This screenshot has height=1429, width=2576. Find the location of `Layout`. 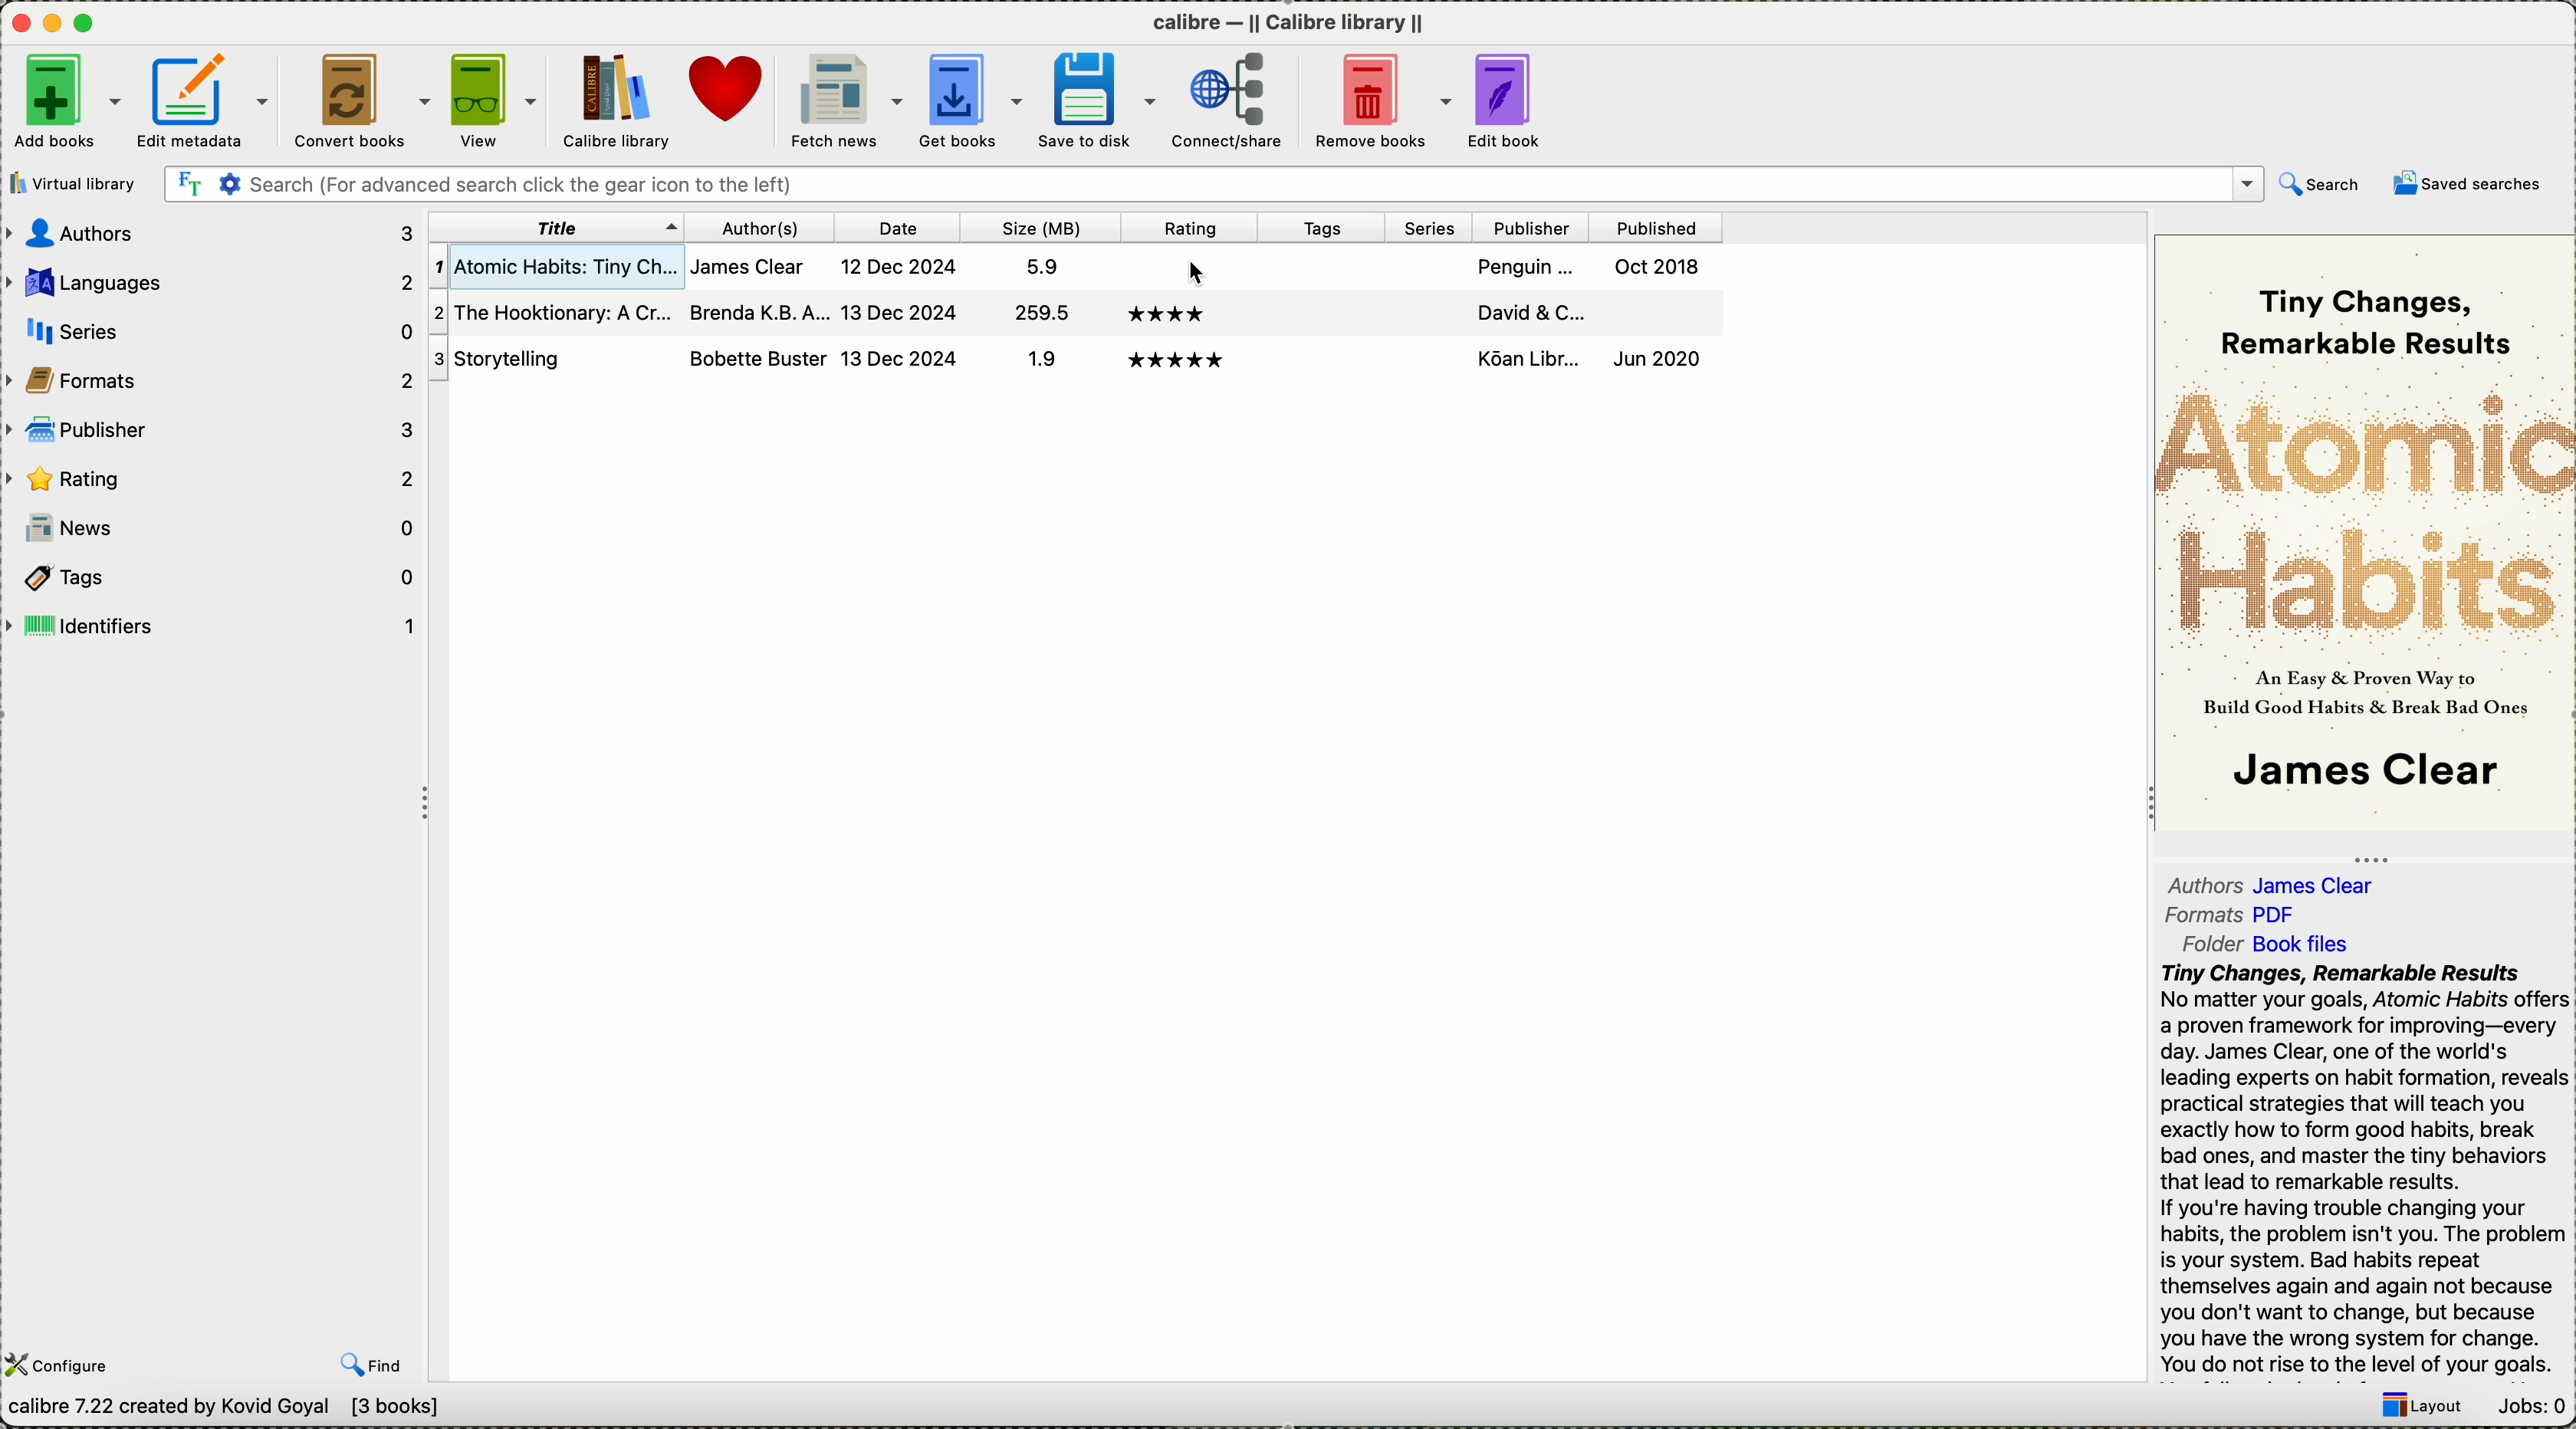

Layout is located at coordinates (2413, 1409).